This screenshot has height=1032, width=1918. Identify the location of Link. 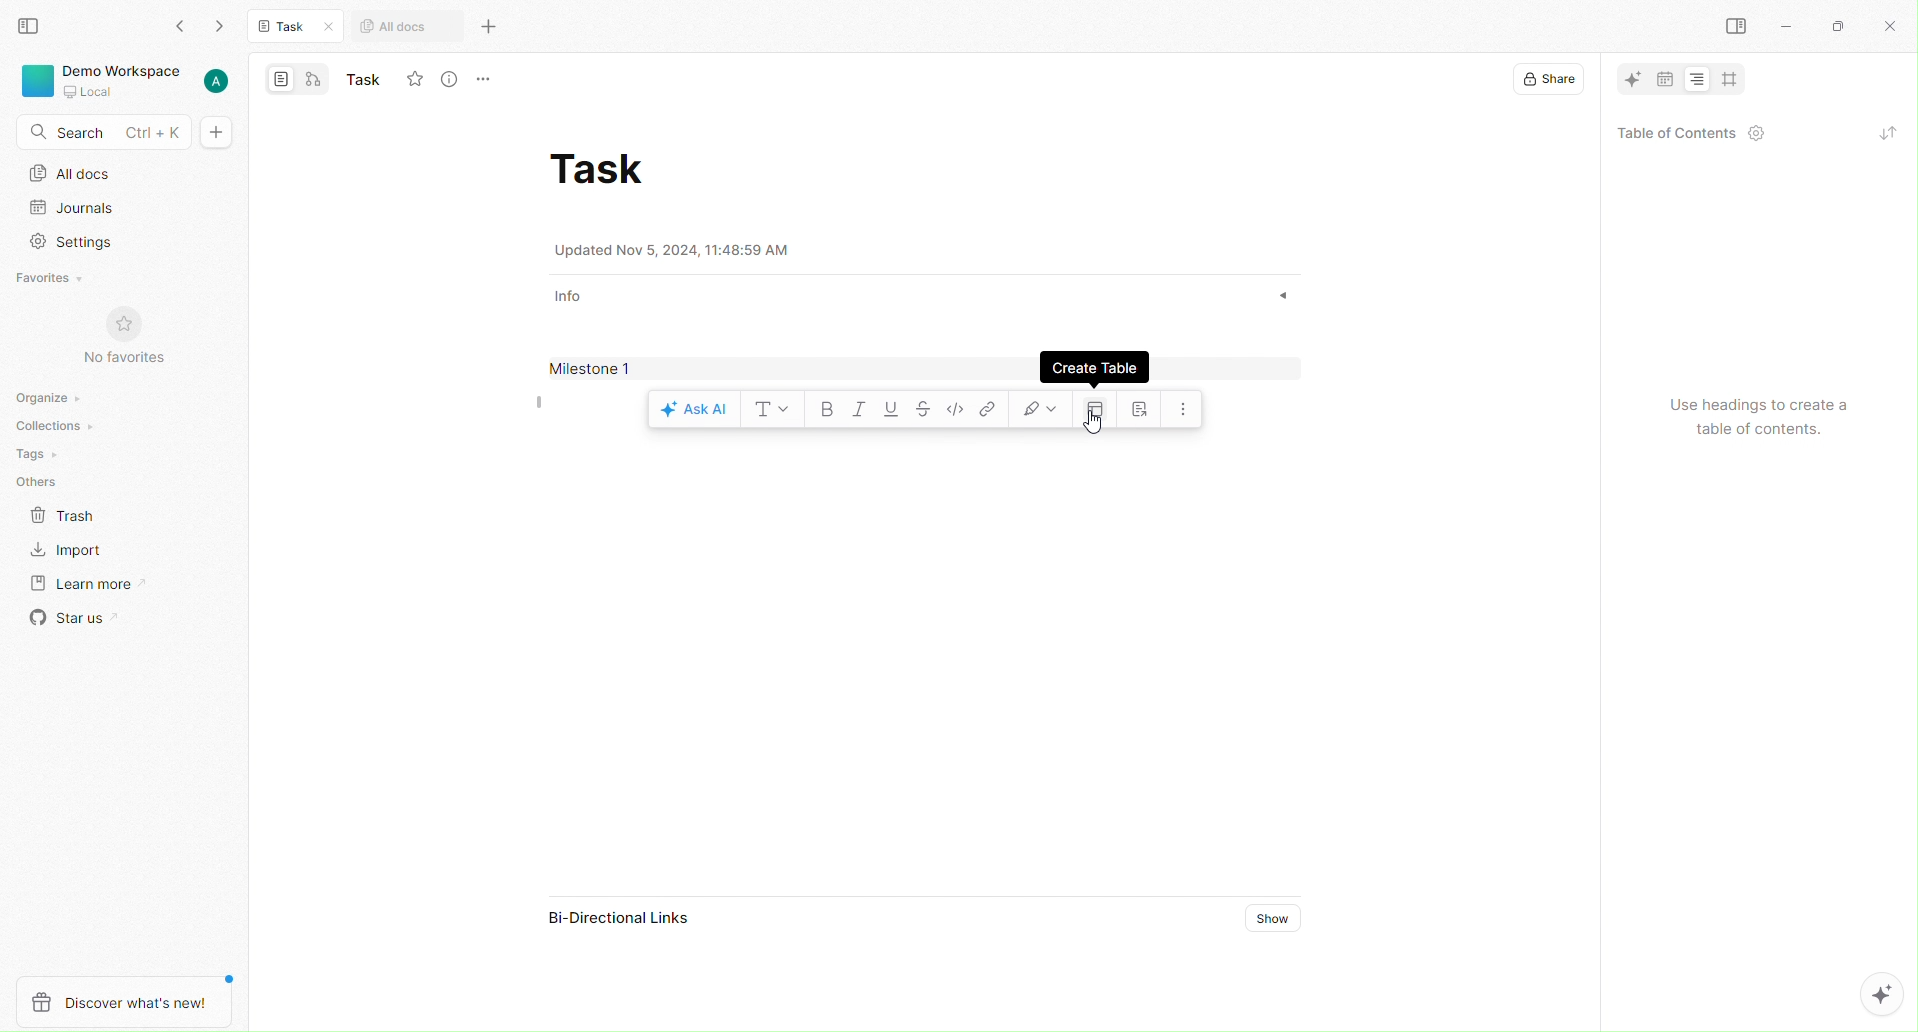
(989, 411).